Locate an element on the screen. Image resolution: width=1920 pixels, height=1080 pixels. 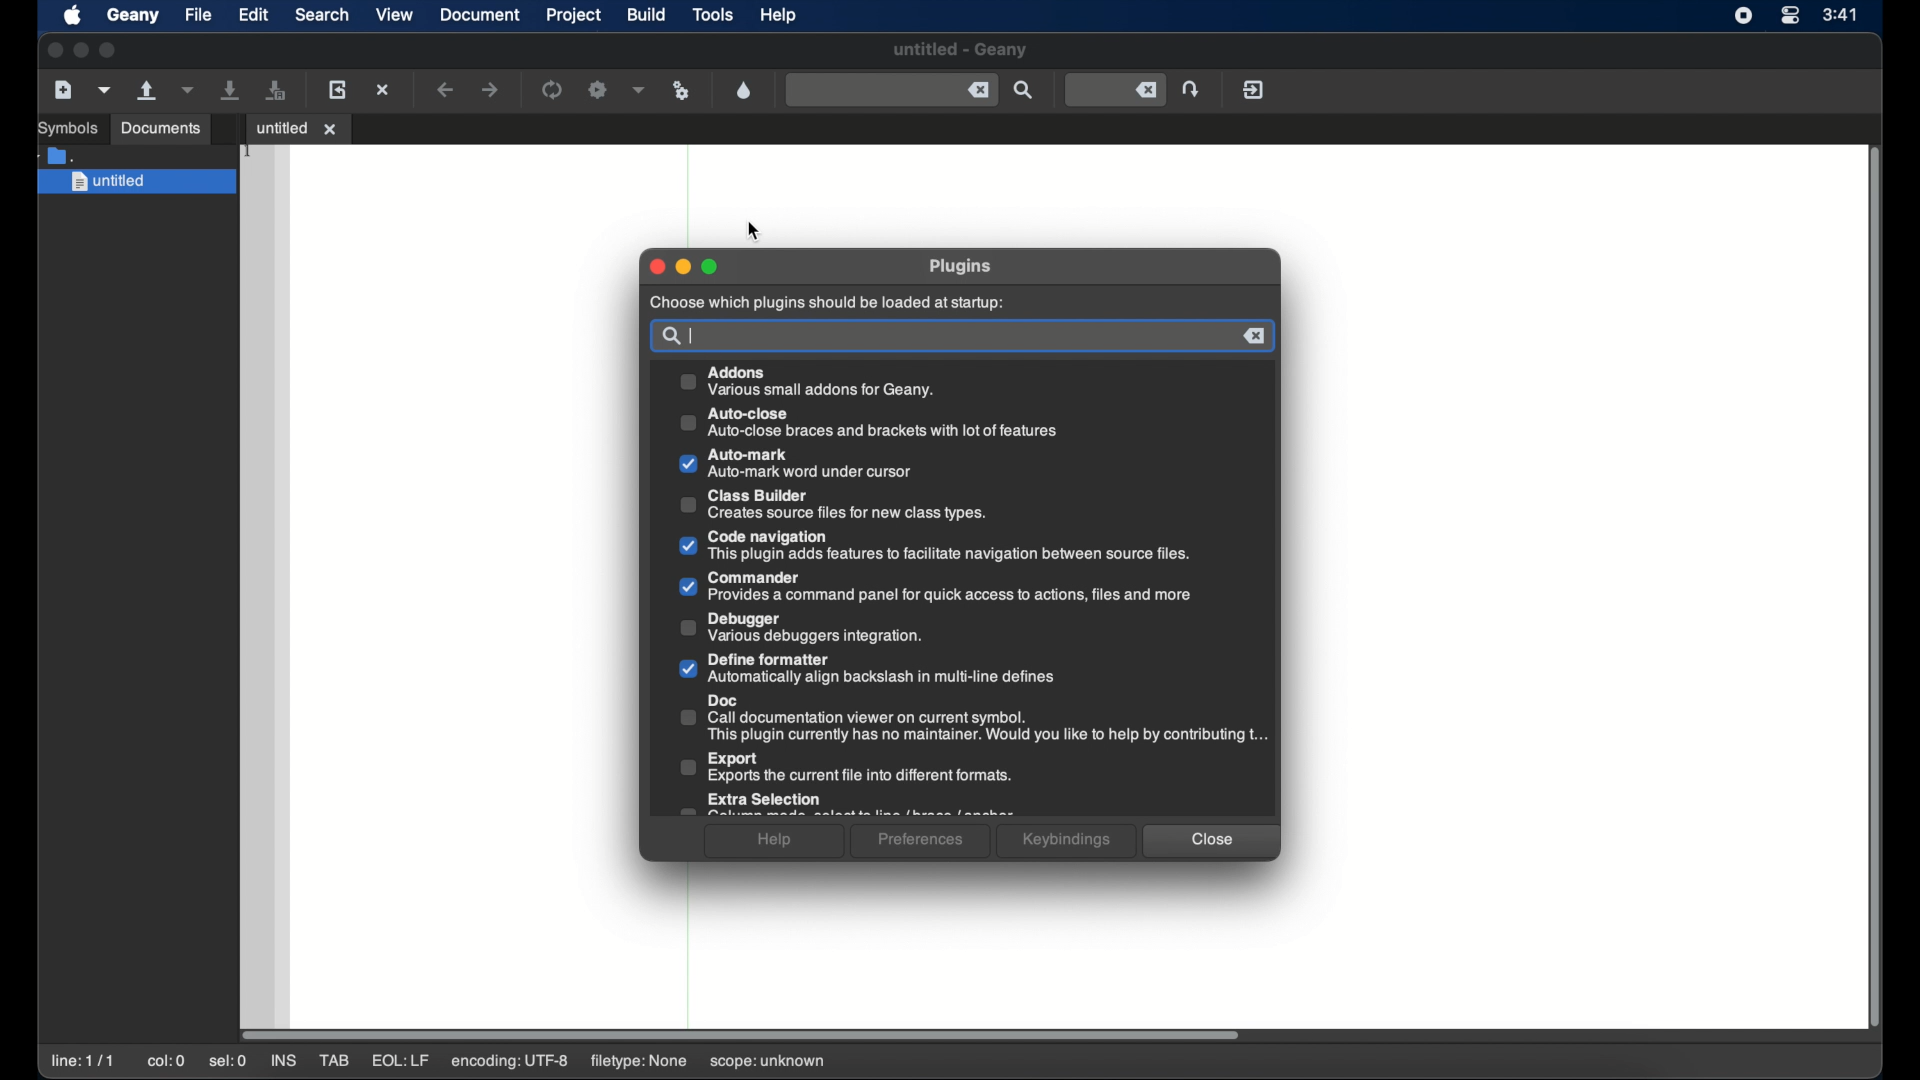
build is located at coordinates (647, 15).